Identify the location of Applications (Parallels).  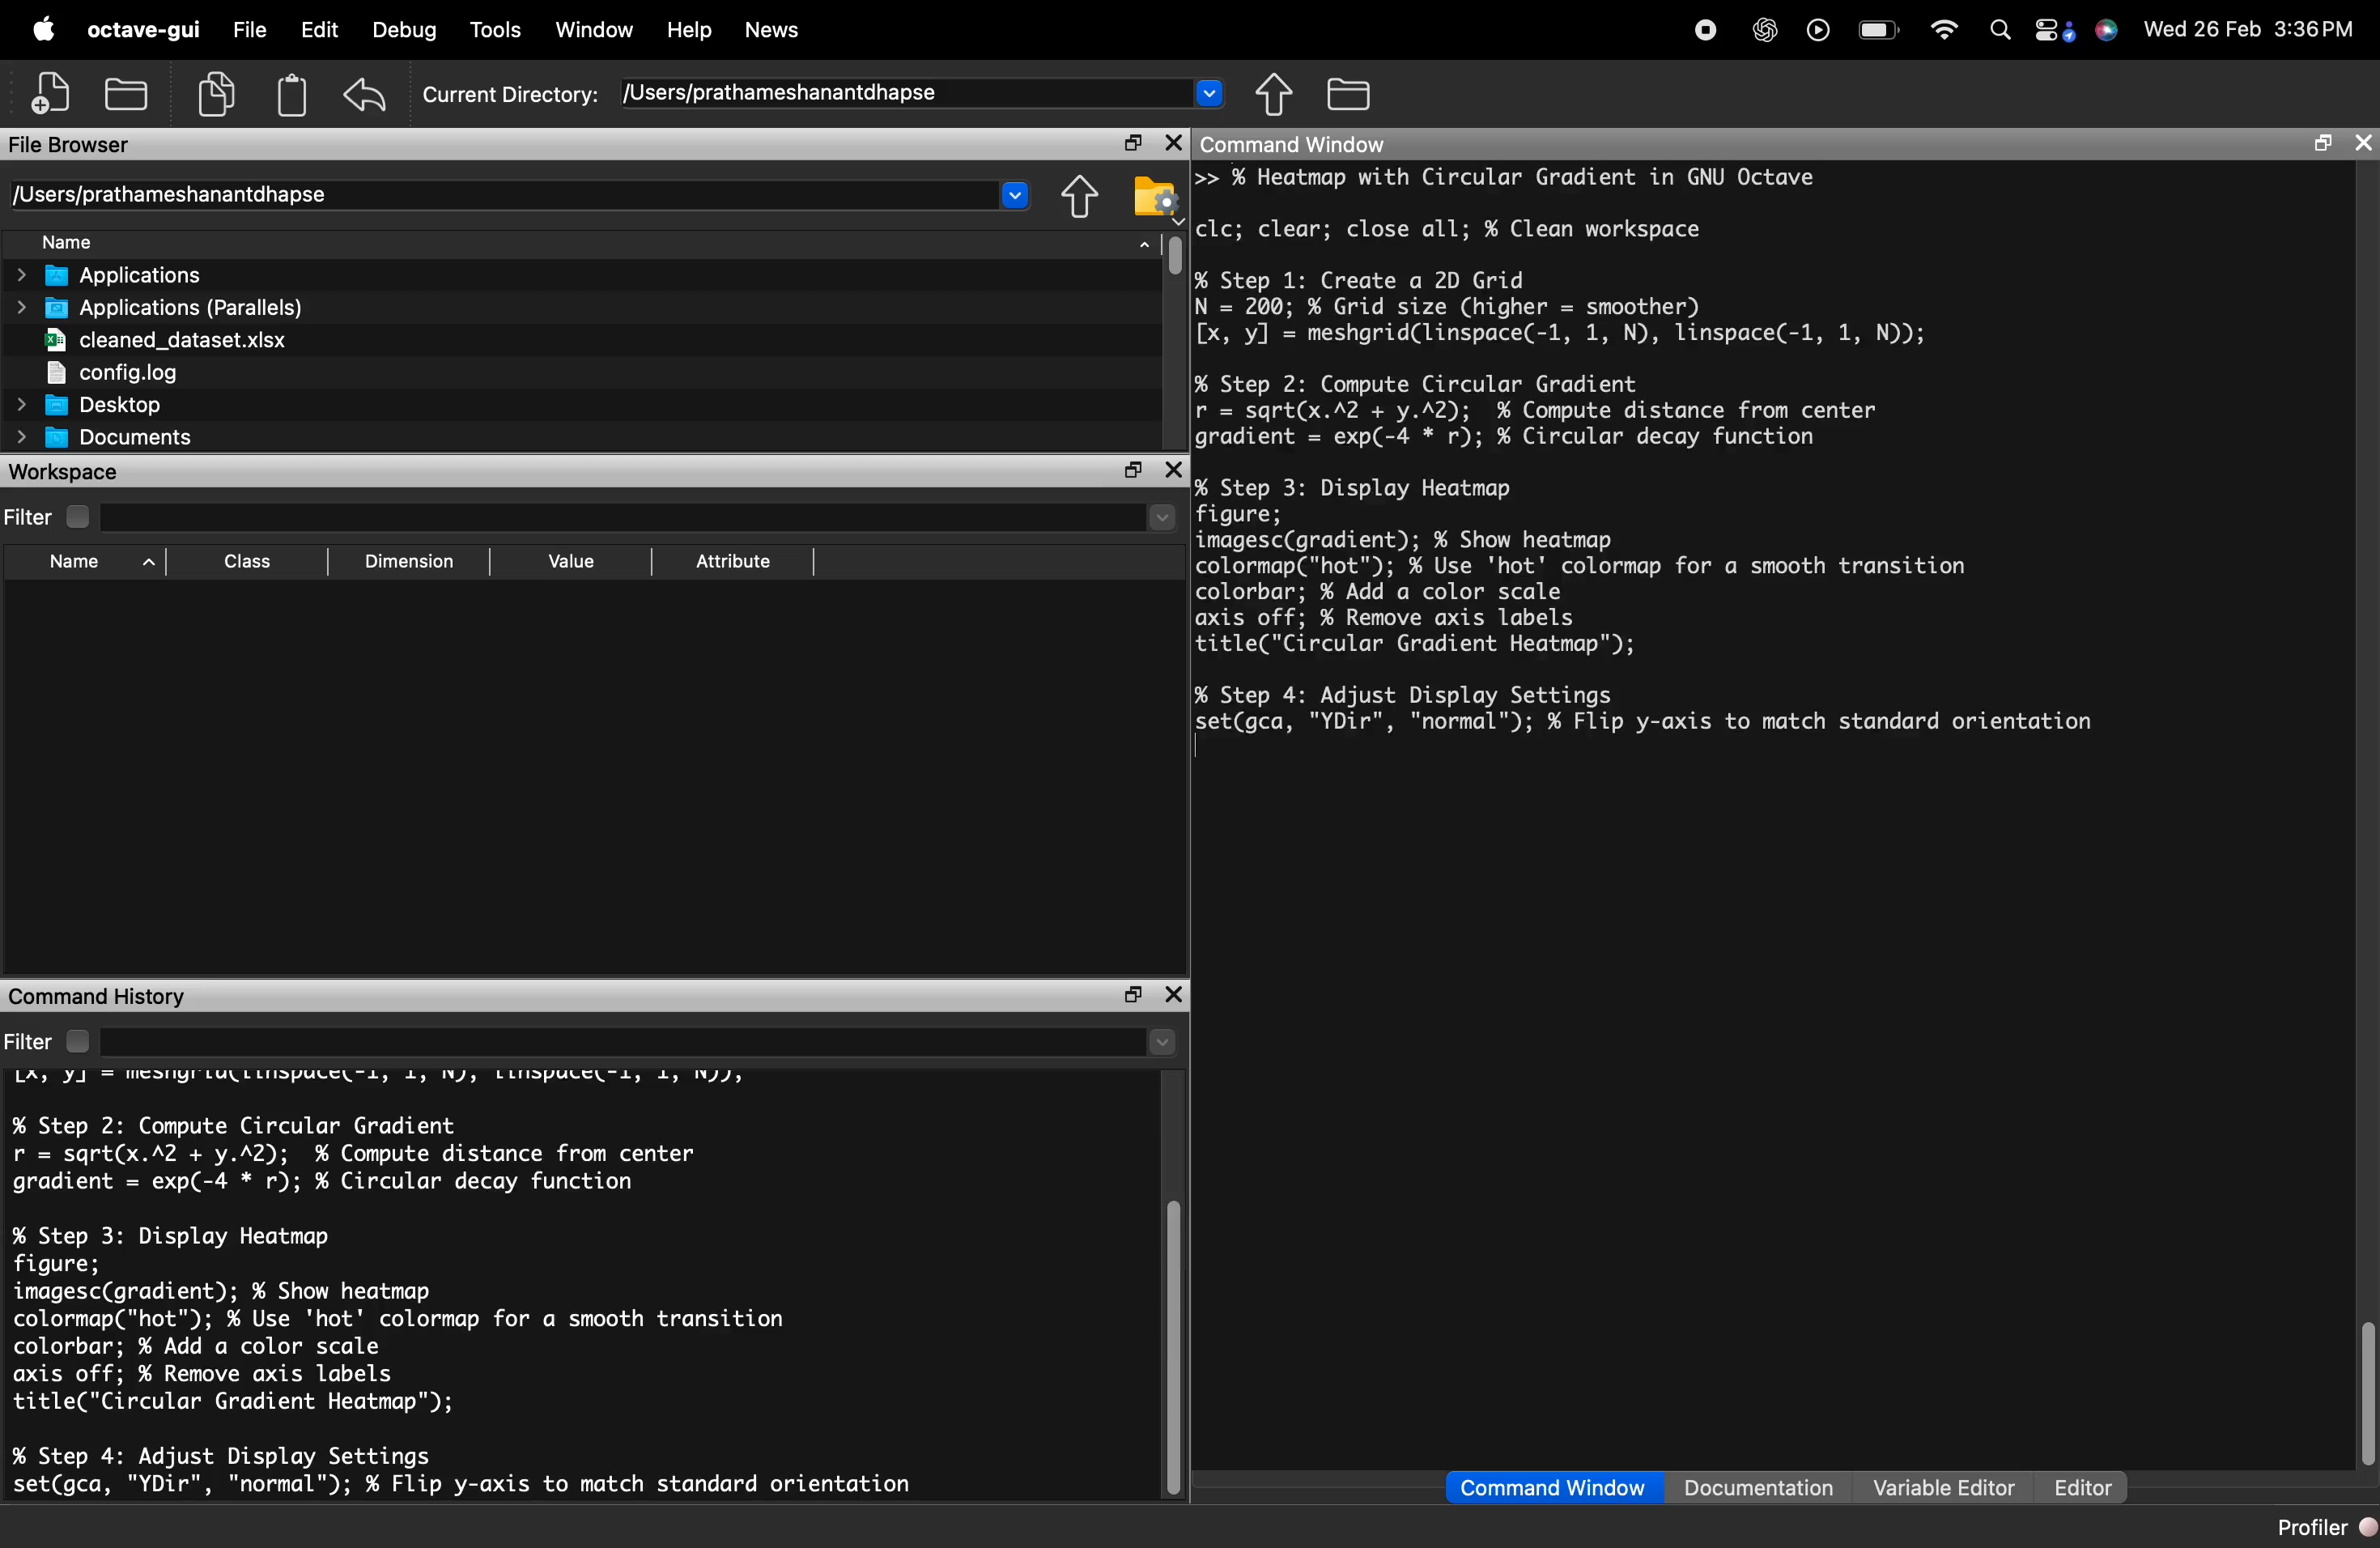
(156, 307).